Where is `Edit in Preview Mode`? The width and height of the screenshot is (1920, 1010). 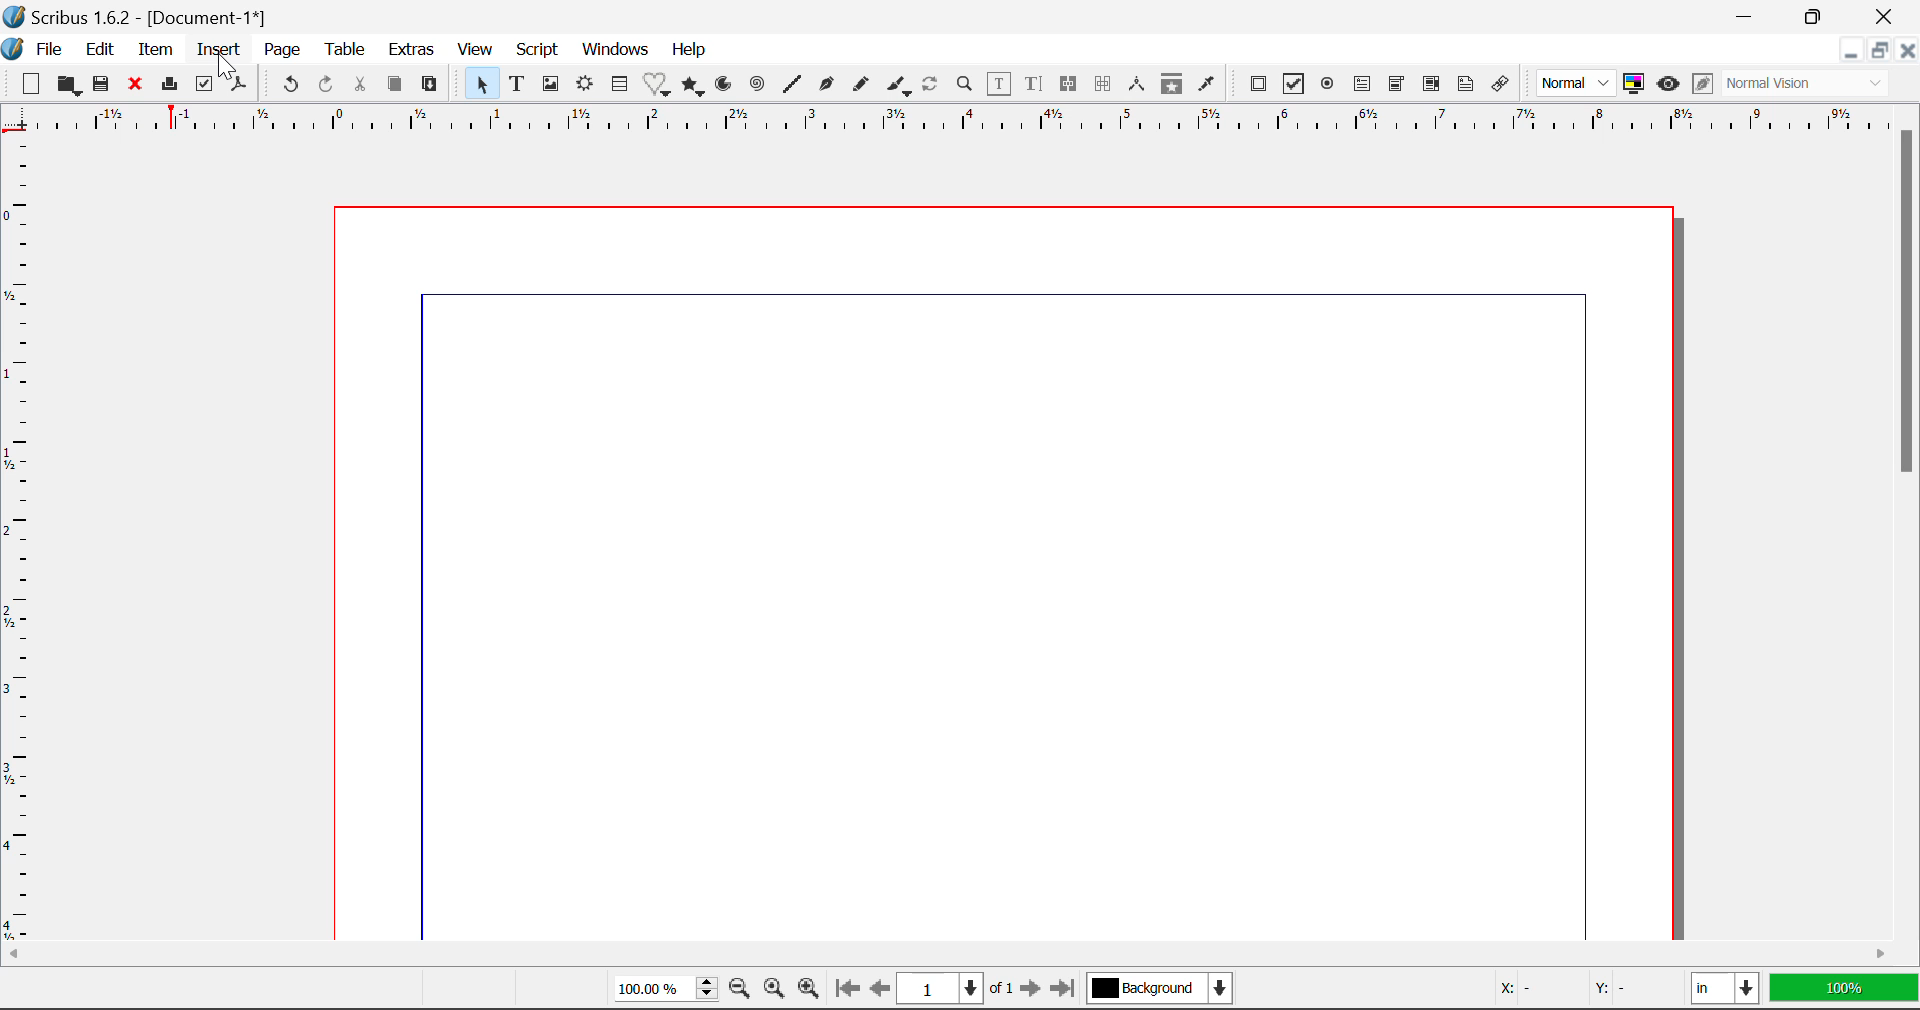 Edit in Preview Mode is located at coordinates (1702, 84).